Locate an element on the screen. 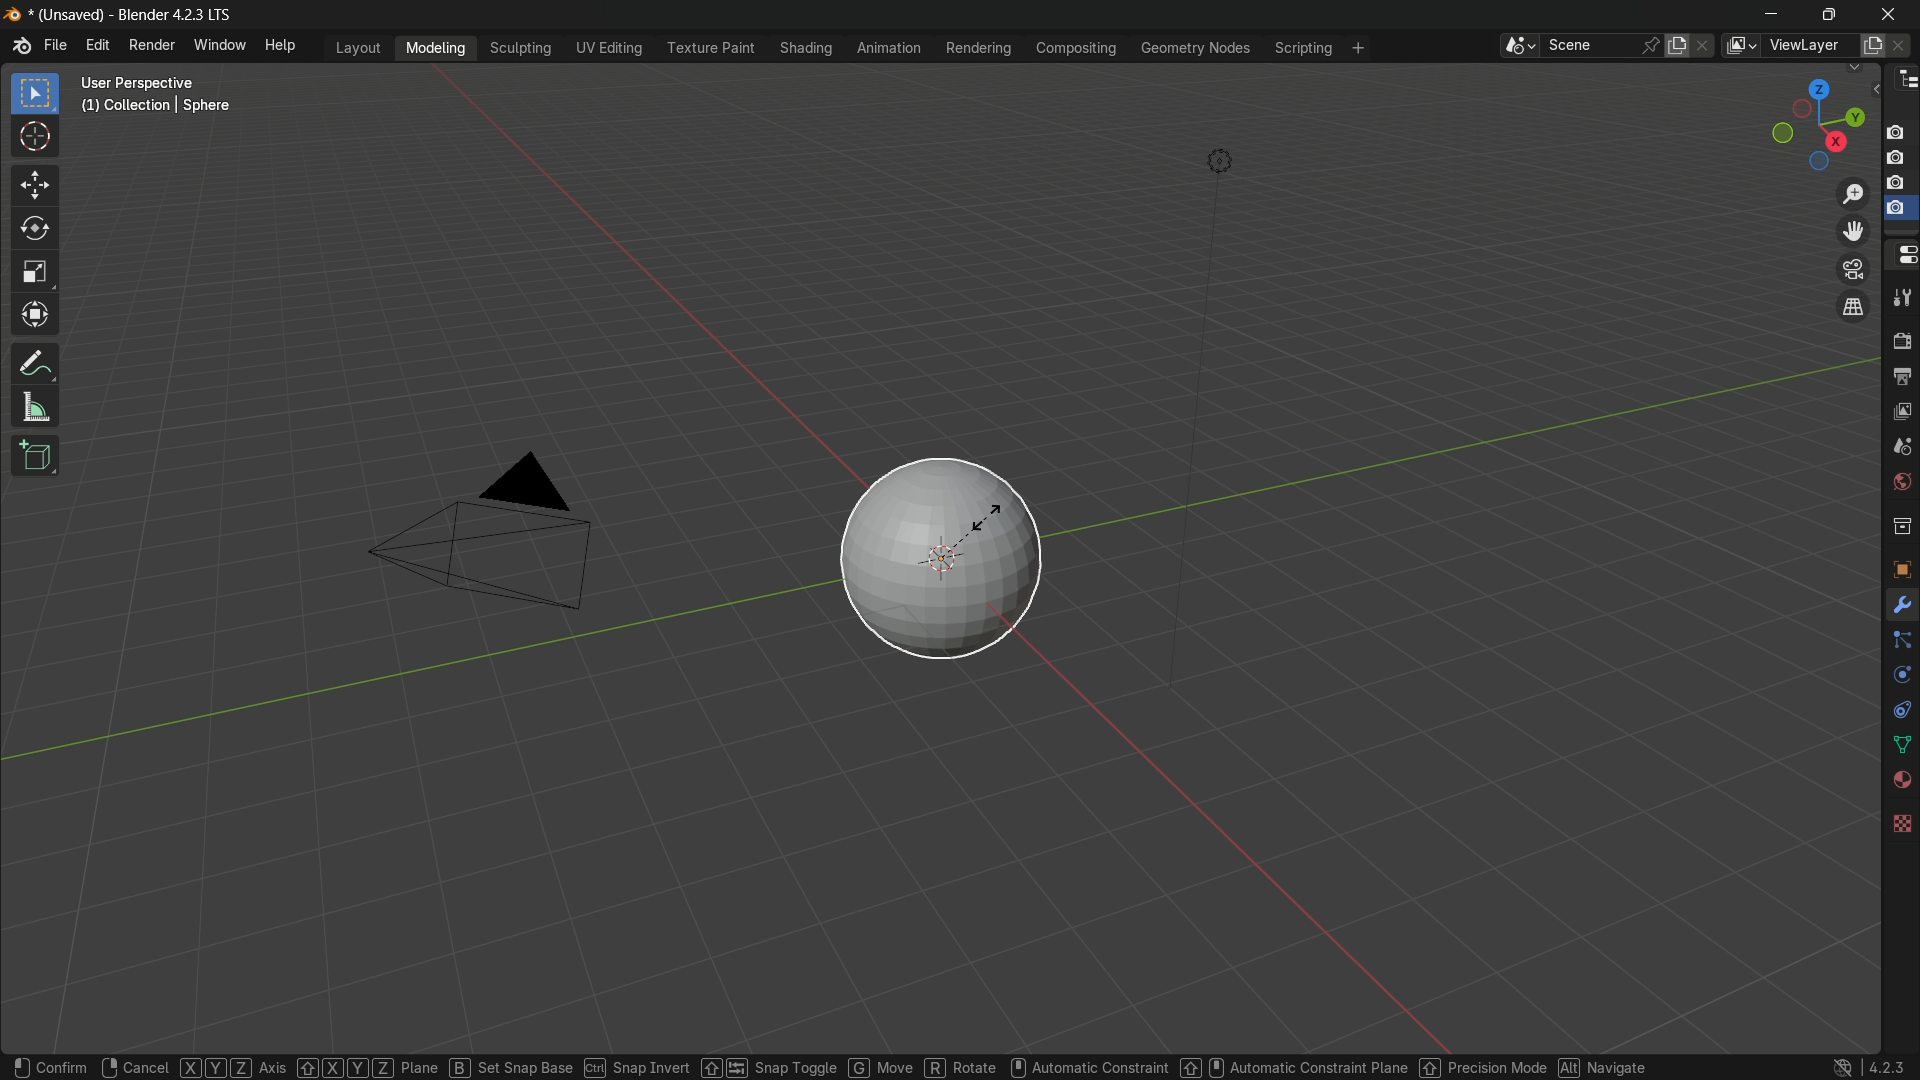  uv editing menu is located at coordinates (610, 48).